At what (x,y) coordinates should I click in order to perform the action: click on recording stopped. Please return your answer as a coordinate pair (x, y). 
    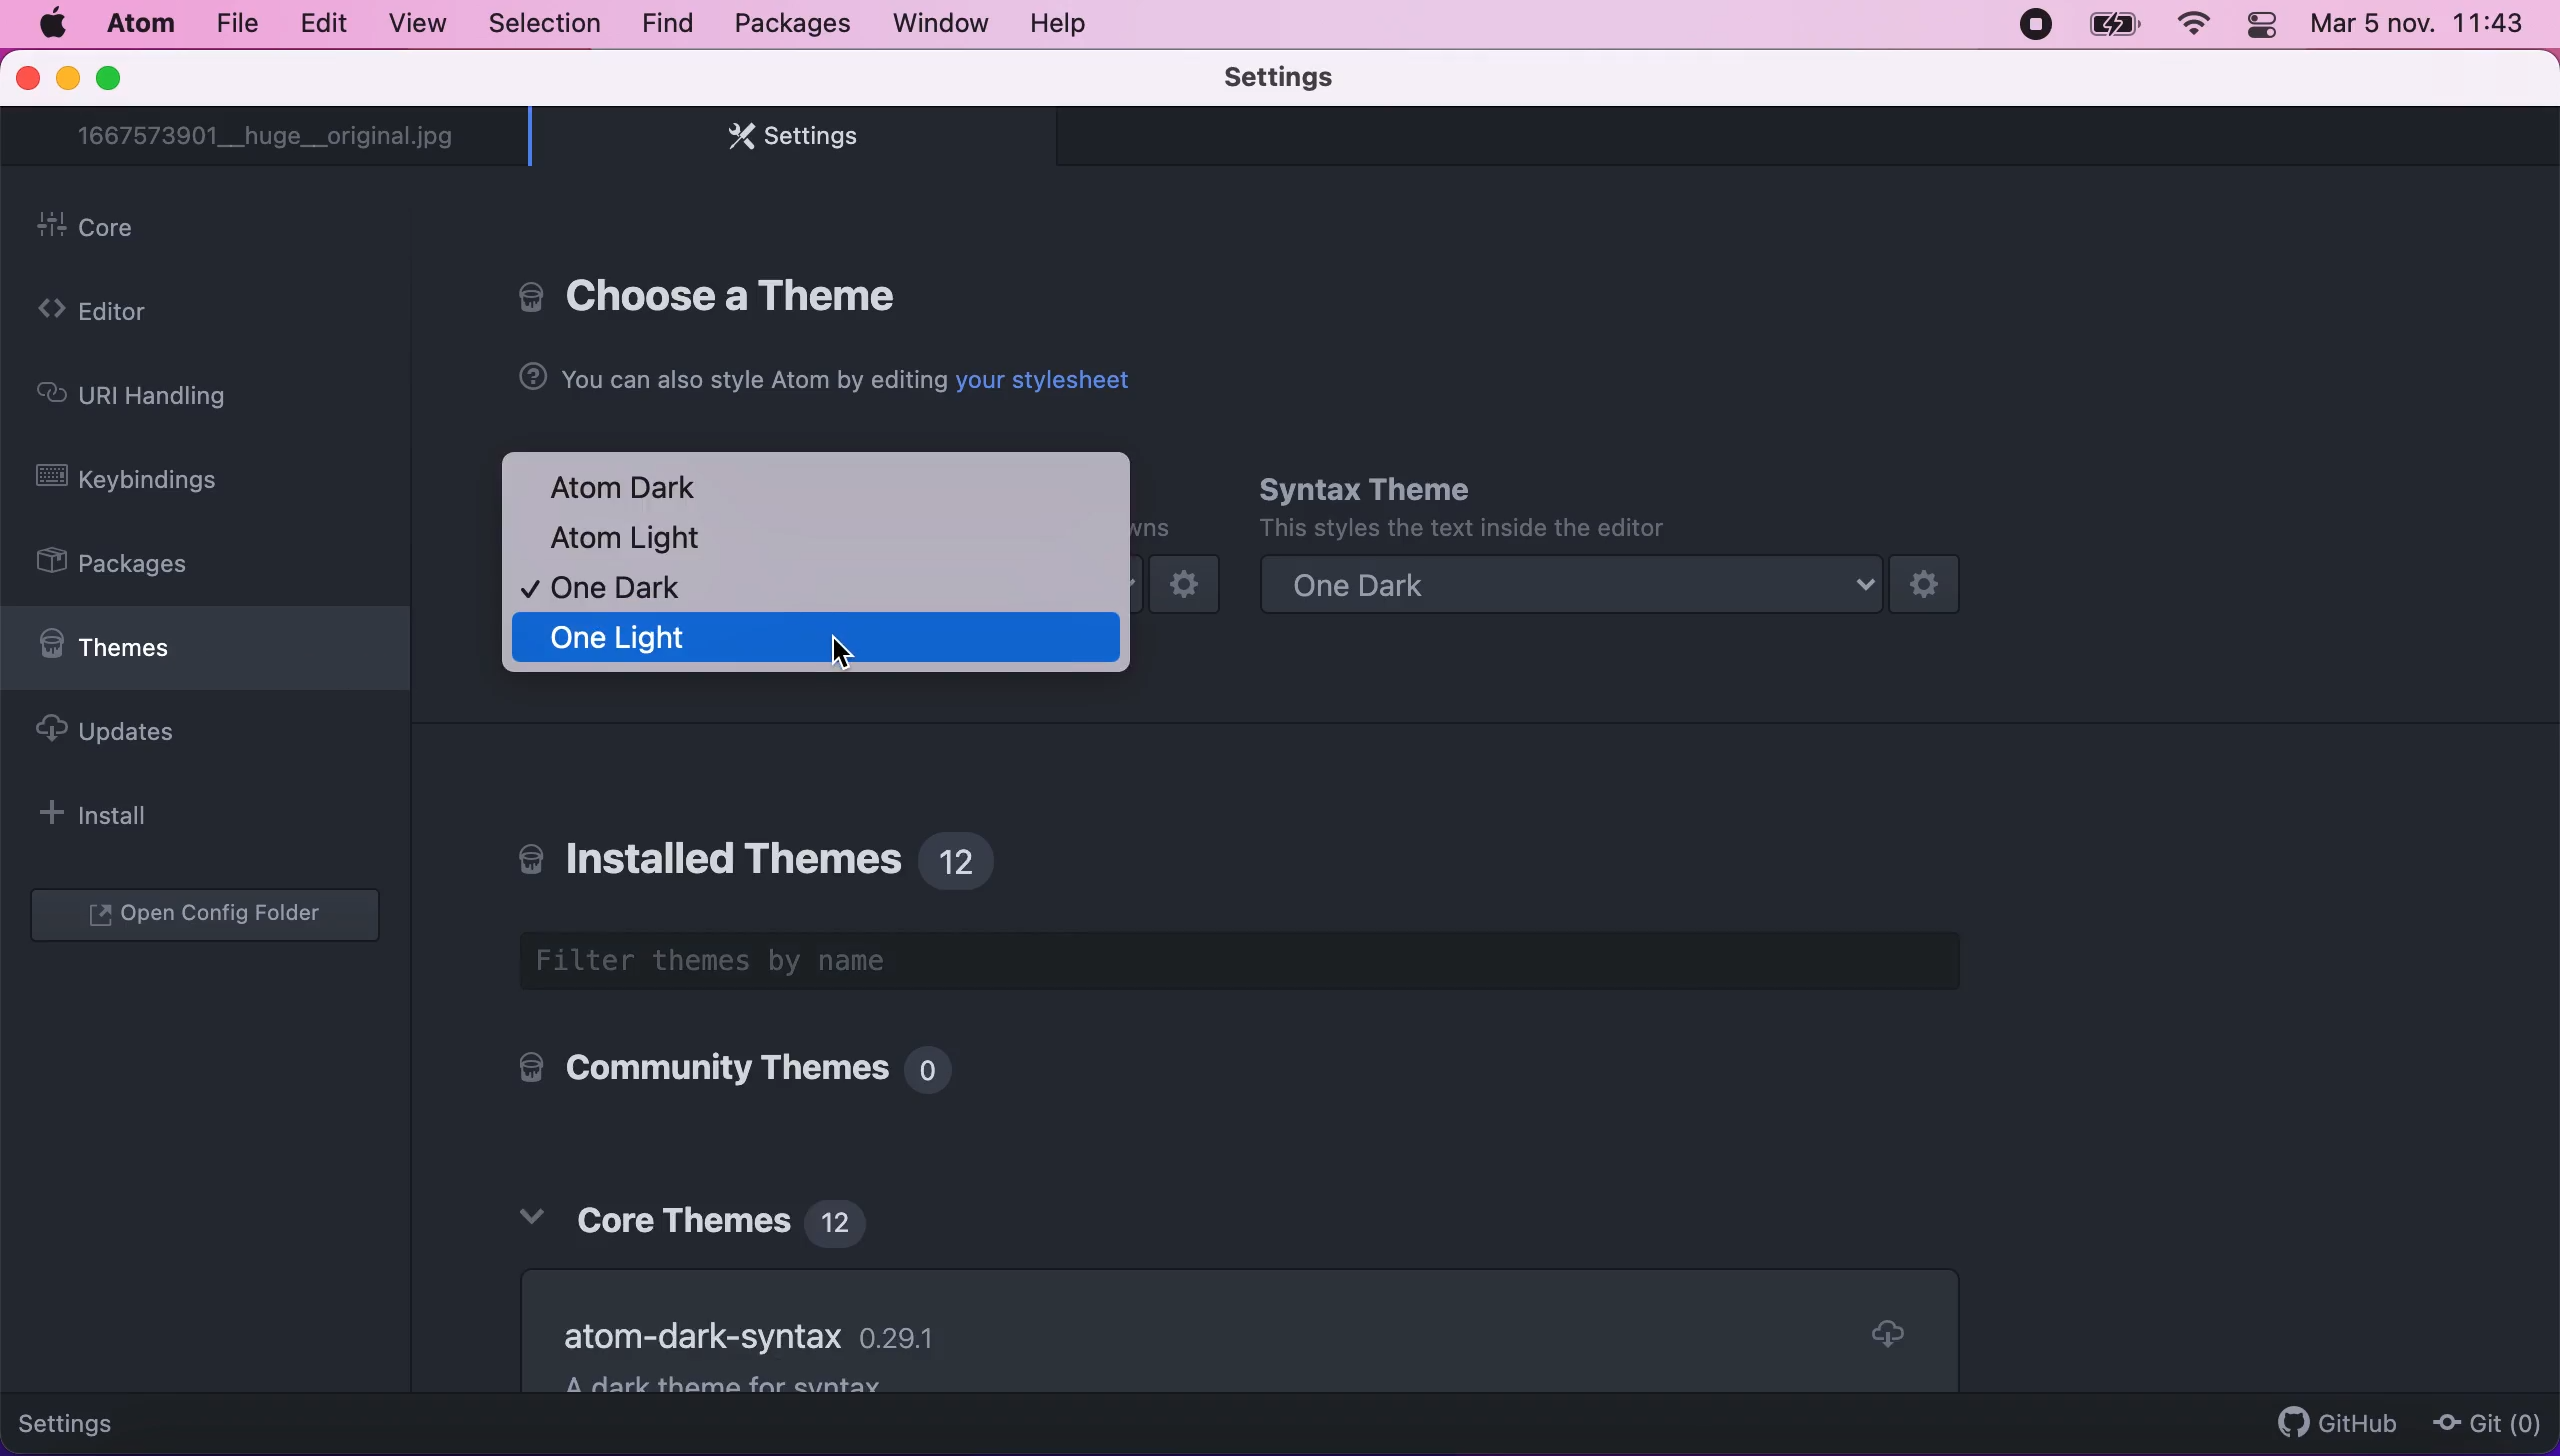
    Looking at the image, I should click on (2031, 25).